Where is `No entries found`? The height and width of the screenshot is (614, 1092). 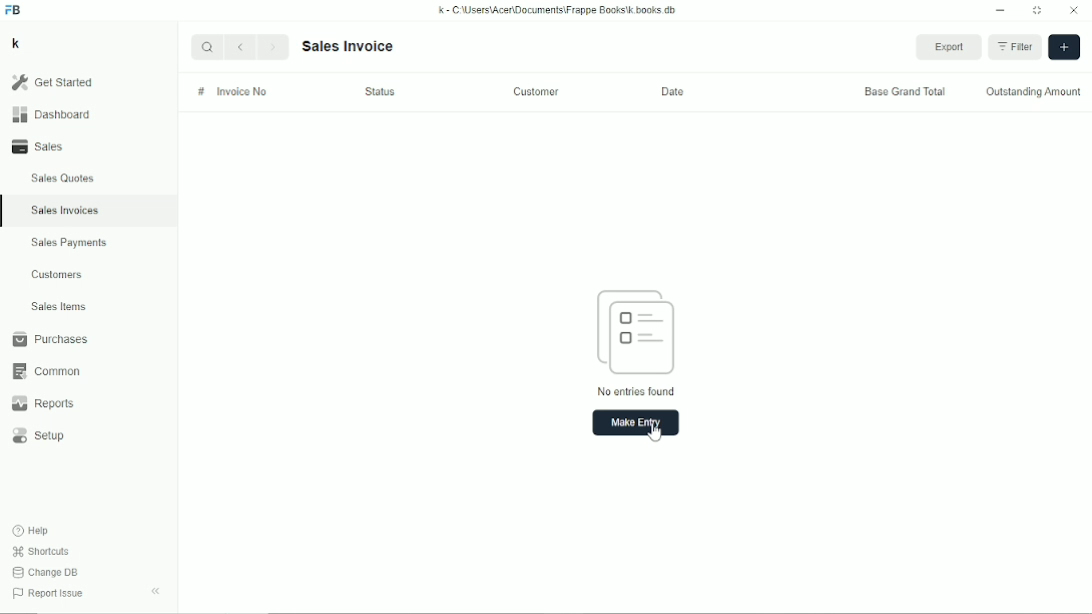 No entries found is located at coordinates (637, 342).